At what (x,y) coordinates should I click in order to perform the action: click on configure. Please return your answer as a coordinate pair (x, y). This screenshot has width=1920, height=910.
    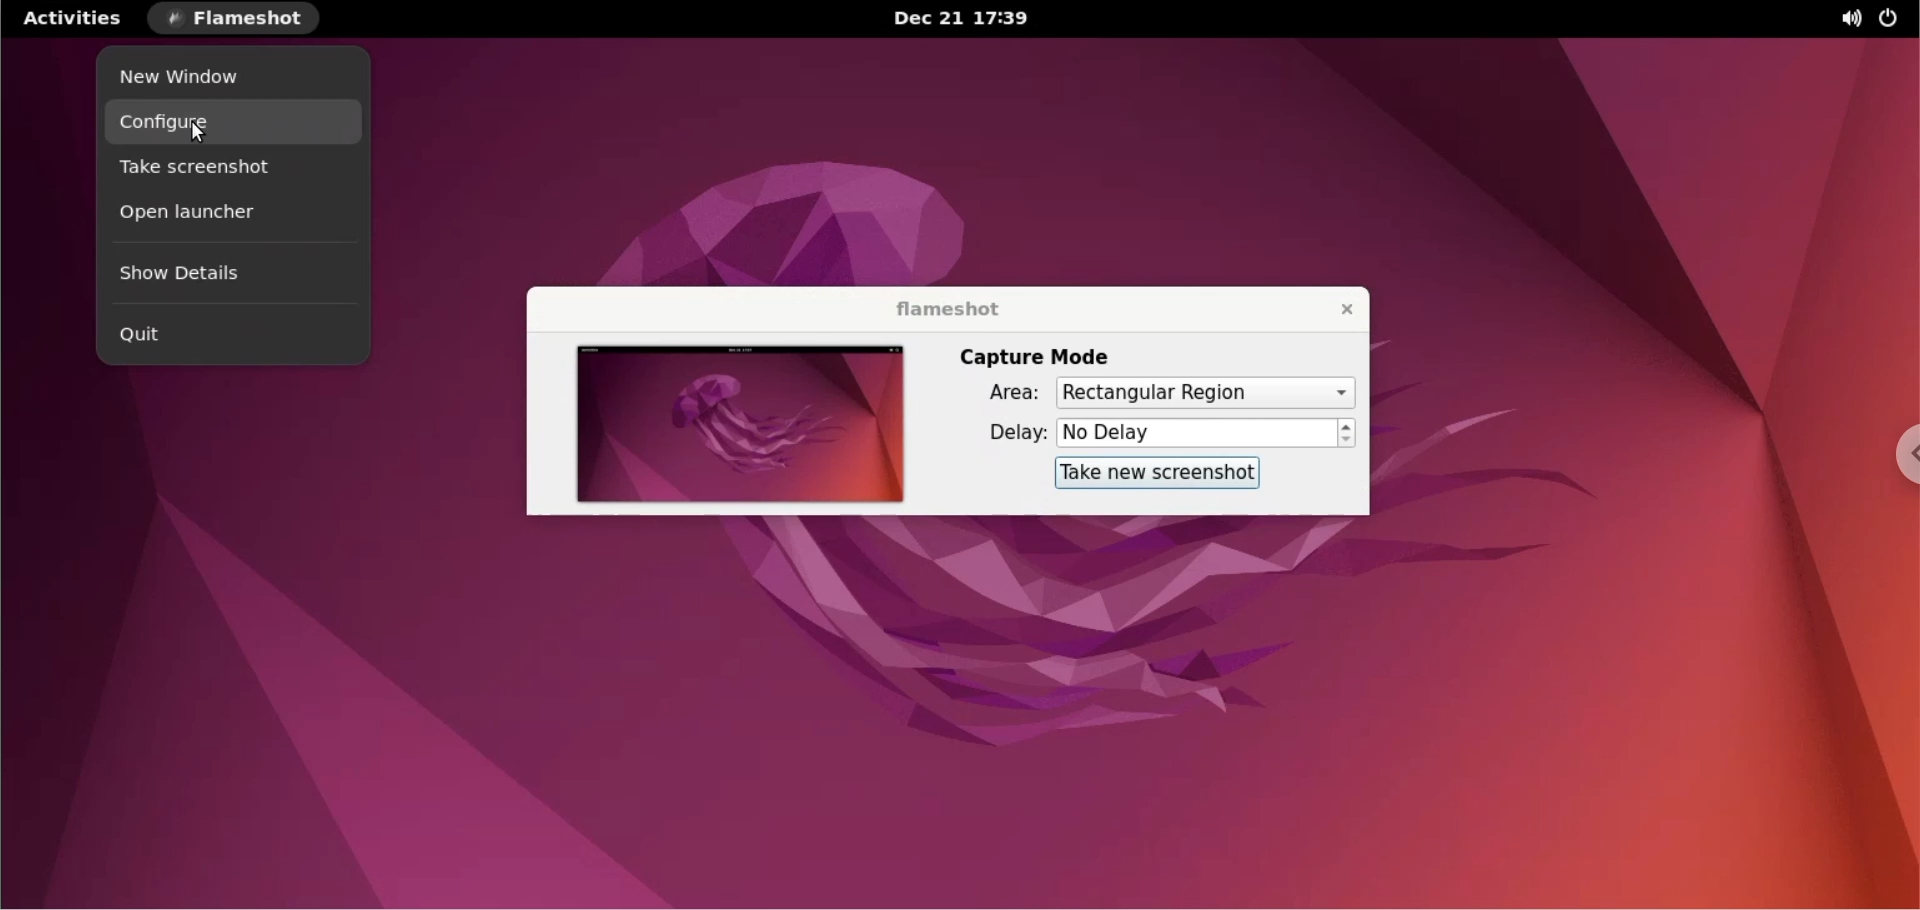
    Looking at the image, I should click on (235, 124).